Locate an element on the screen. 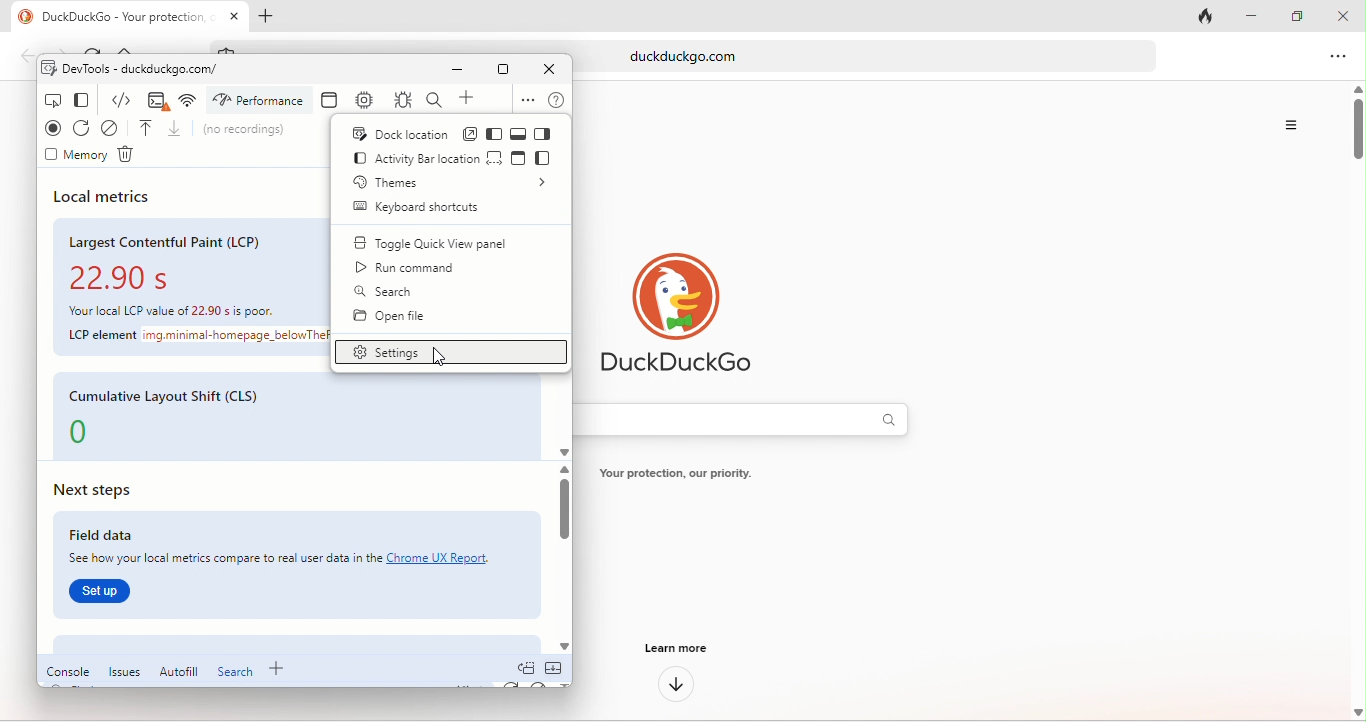 This screenshot has width=1366, height=722. maximize is located at coordinates (507, 70).